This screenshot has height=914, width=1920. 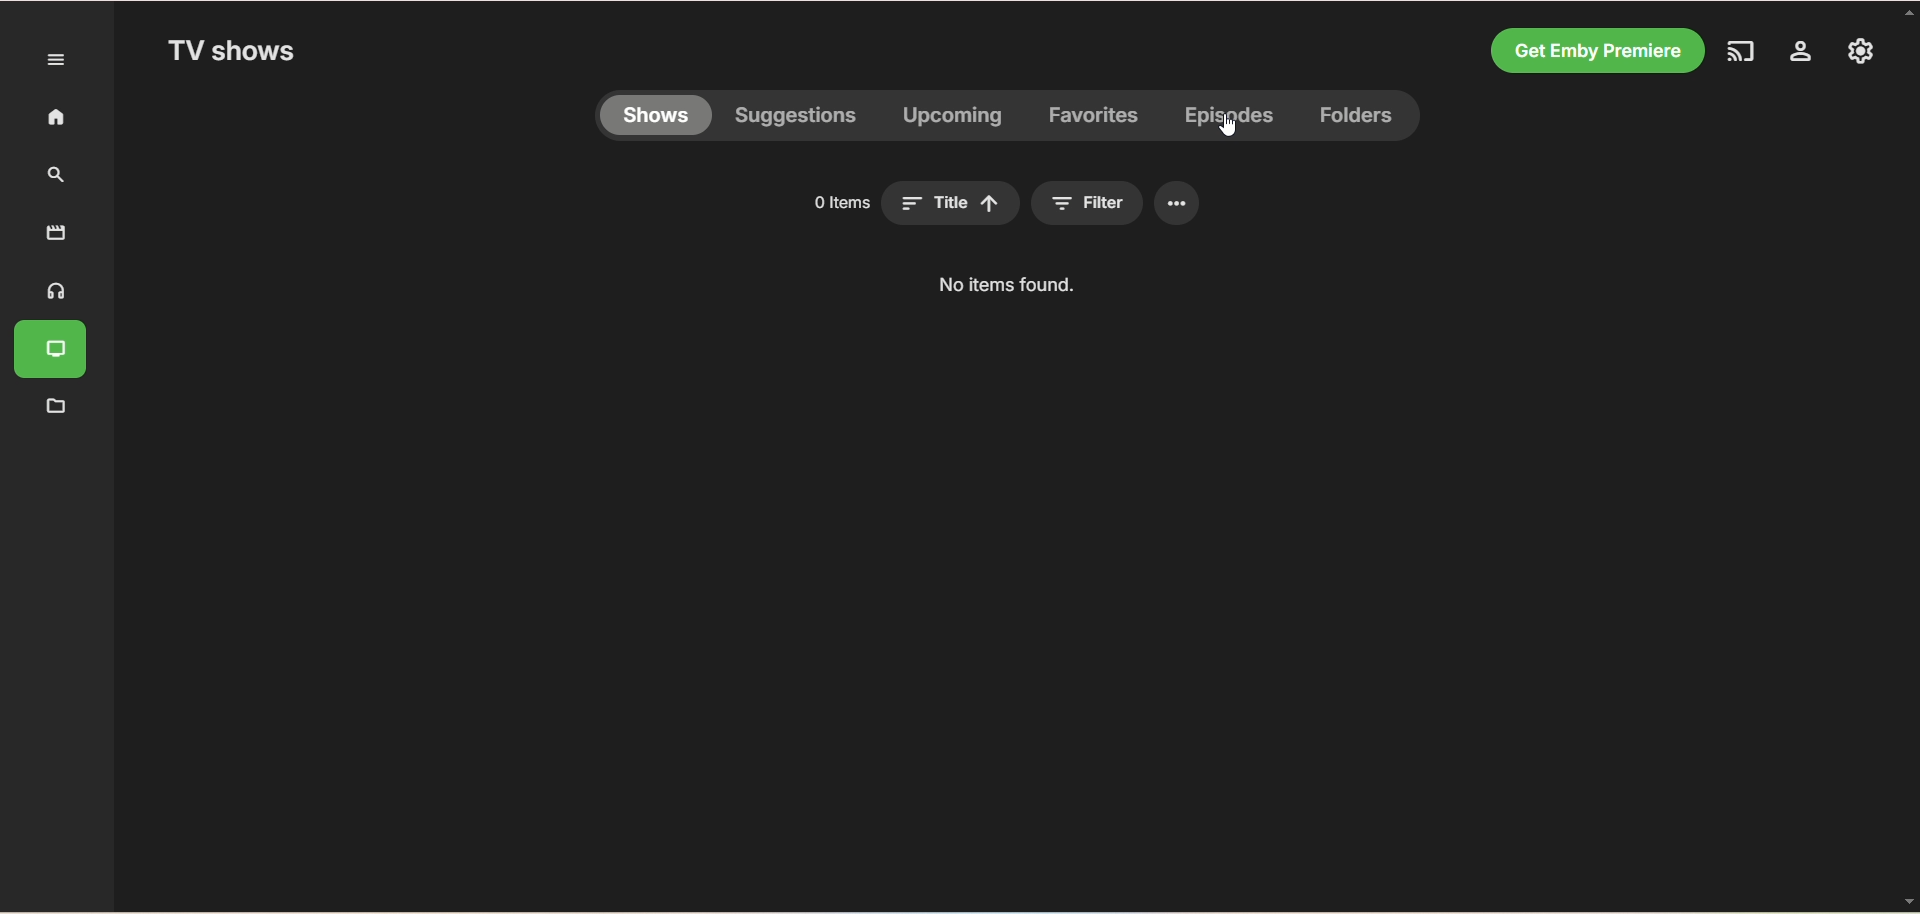 What do you see at coordinates (1748, 54) in the screenshot?
I see `play on another device` at bounding box center [1748, 54].